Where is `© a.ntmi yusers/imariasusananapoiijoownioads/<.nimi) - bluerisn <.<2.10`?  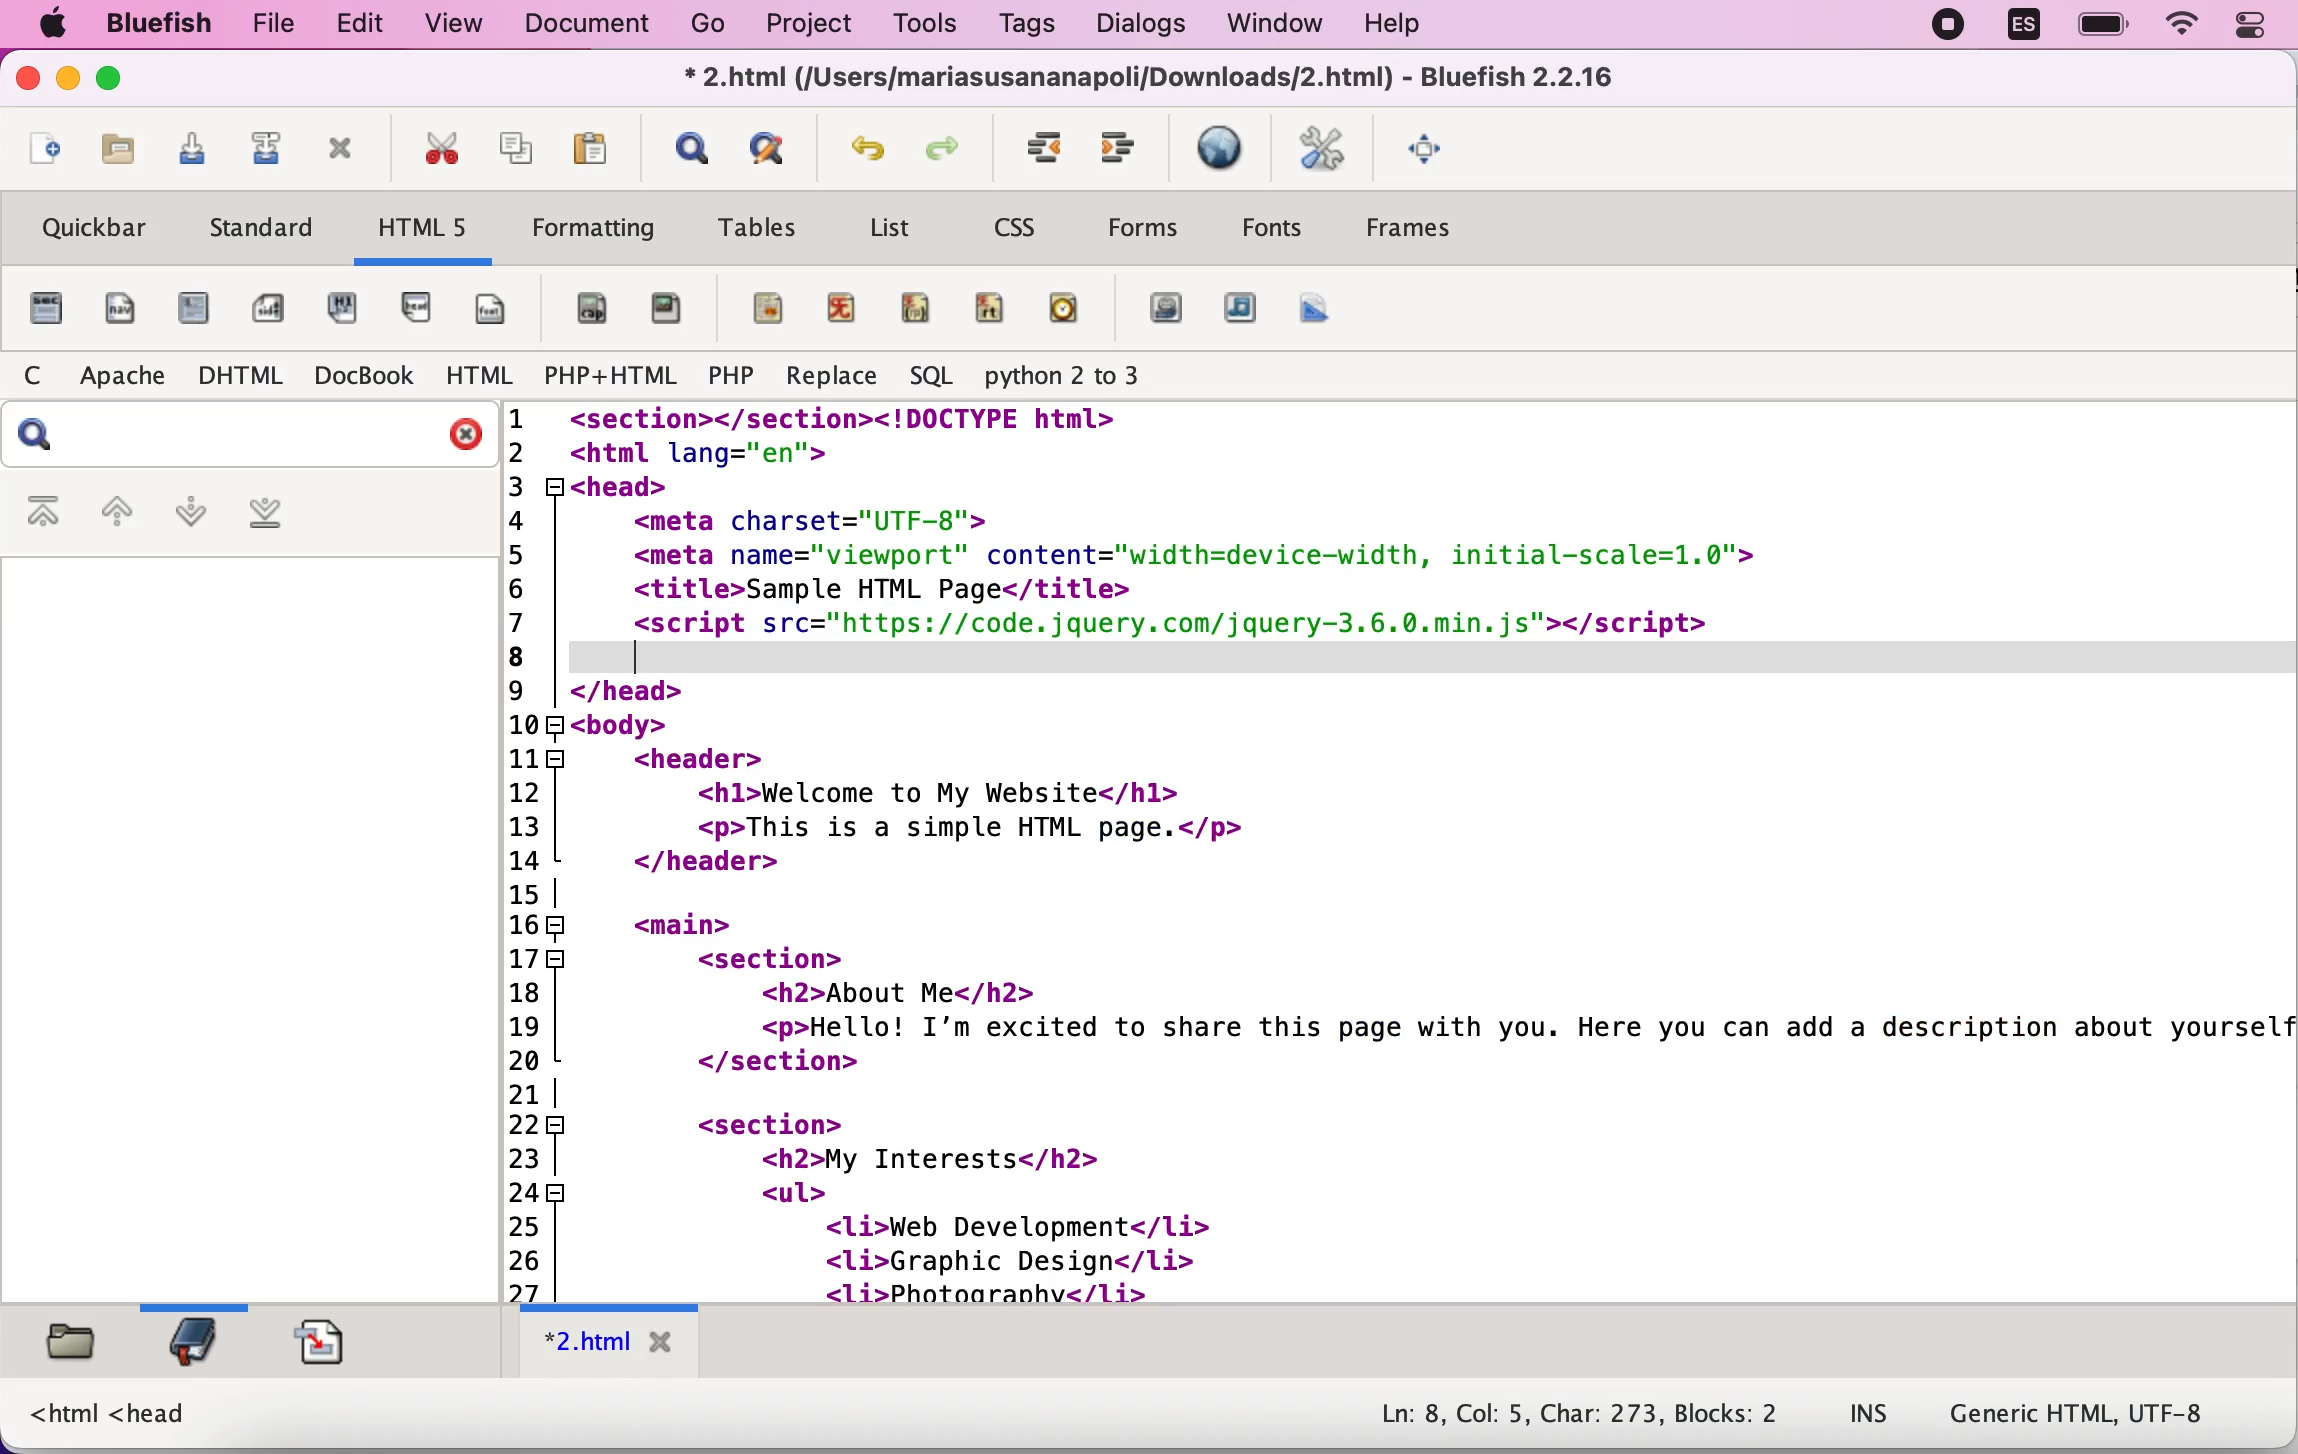 © a.ntmi yusers/imariasusananapoiijoownioads/<.nimi) - bluerisn <.<2.10 is located at coordinates (1143, 79).